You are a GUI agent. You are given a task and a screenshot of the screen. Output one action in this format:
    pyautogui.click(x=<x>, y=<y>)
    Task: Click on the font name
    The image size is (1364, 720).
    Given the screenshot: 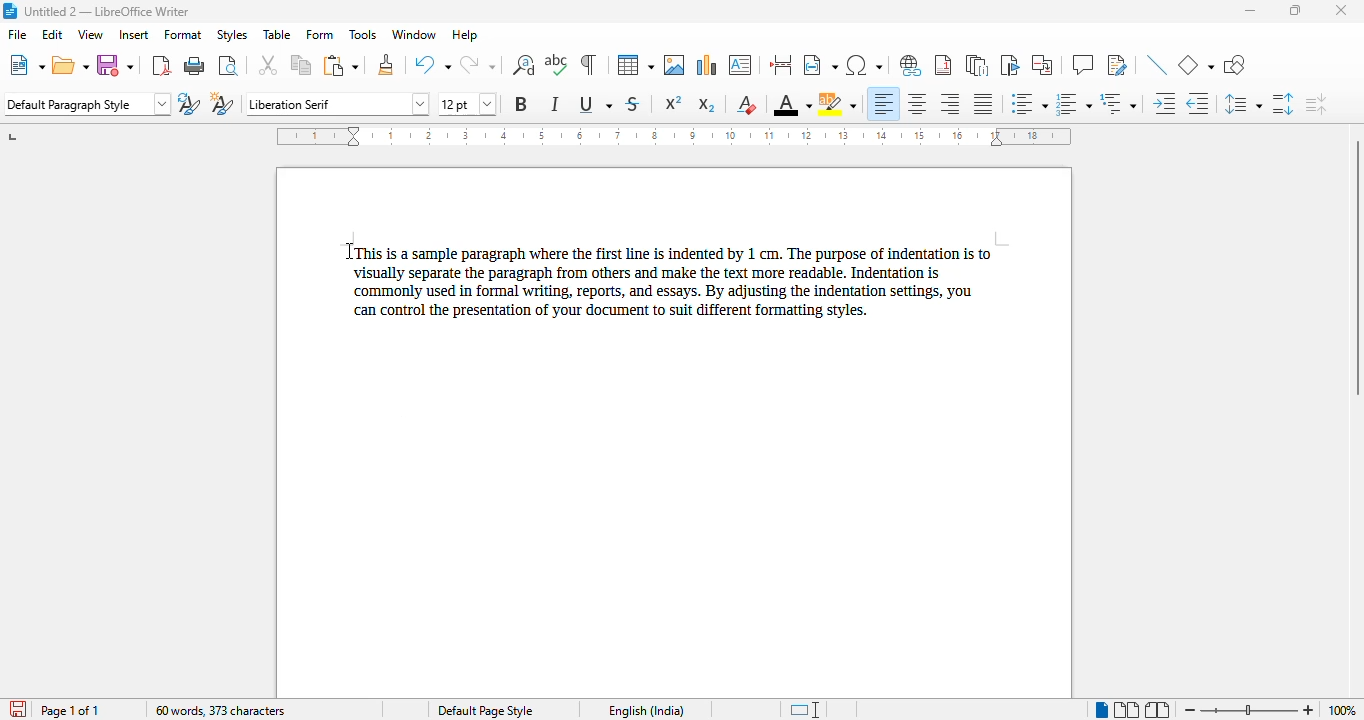 What is the action you would take?
    pyautogui.click(x=338, y=103)
    